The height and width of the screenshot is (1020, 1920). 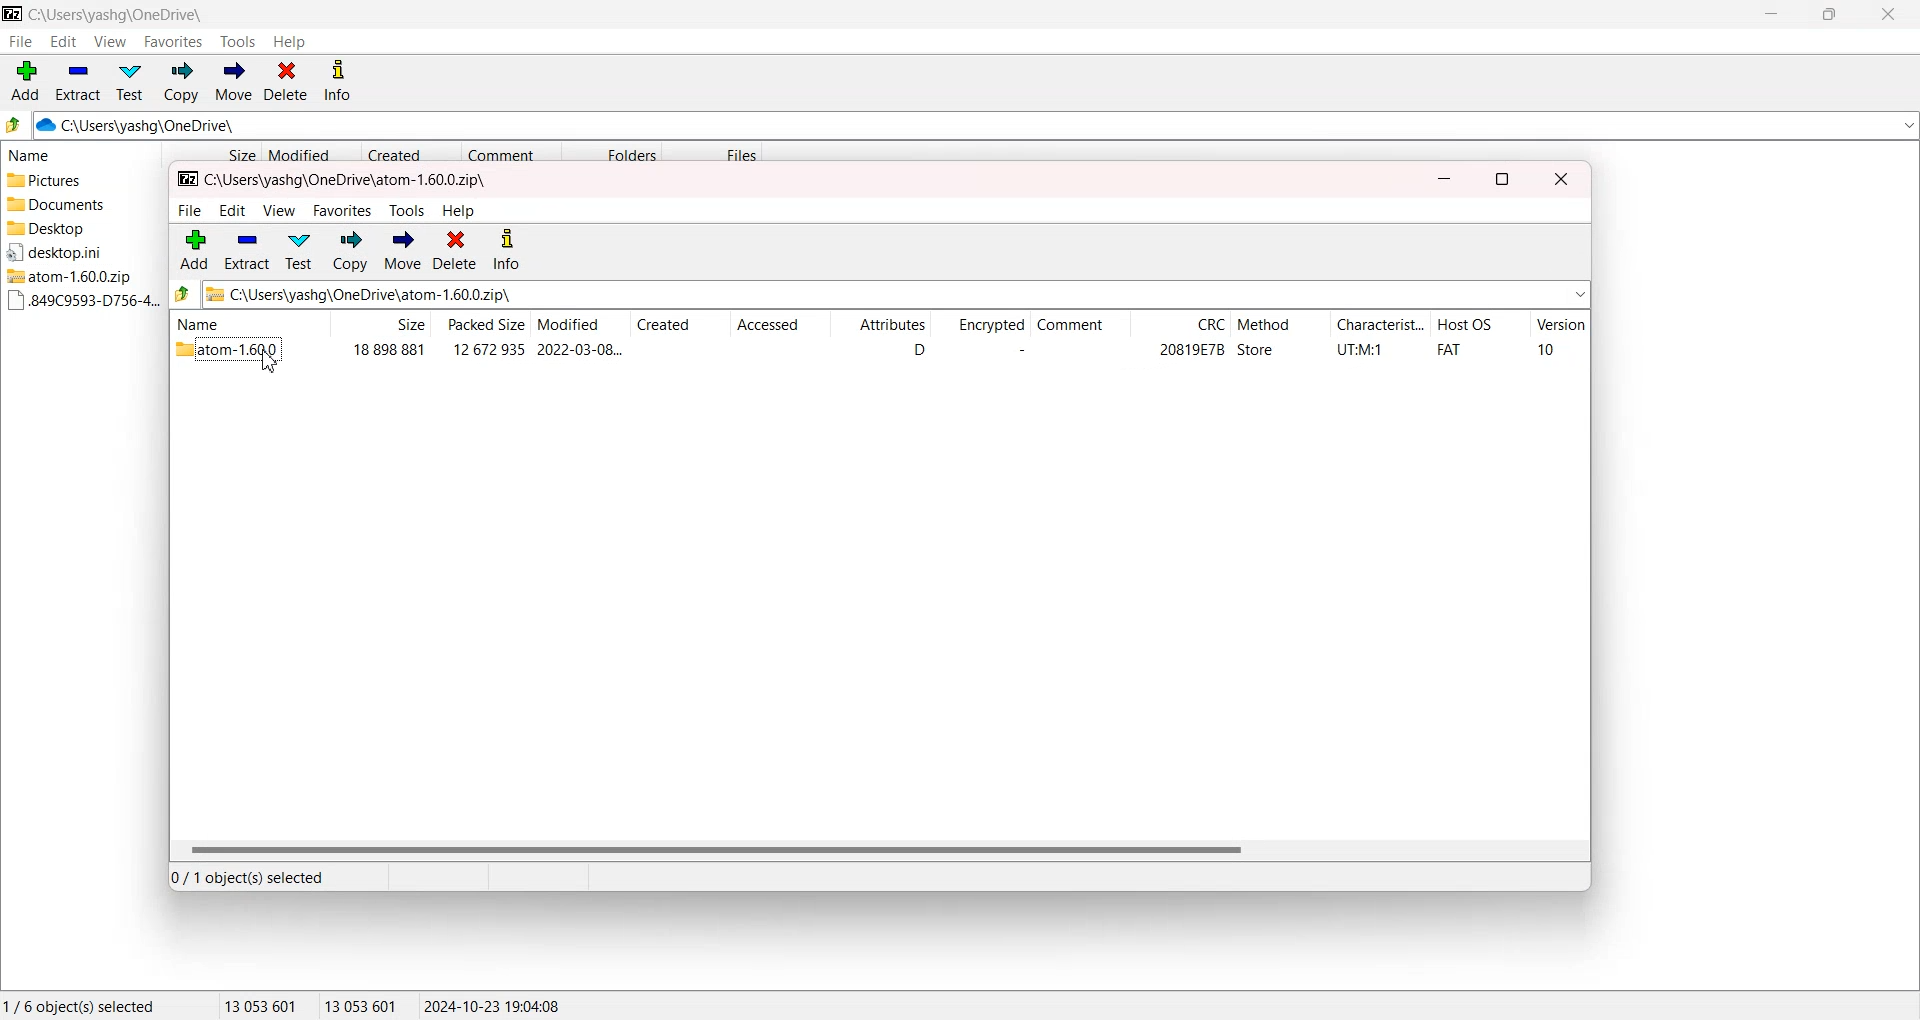 I want to click on Cursor, so click(x=270, y=363).